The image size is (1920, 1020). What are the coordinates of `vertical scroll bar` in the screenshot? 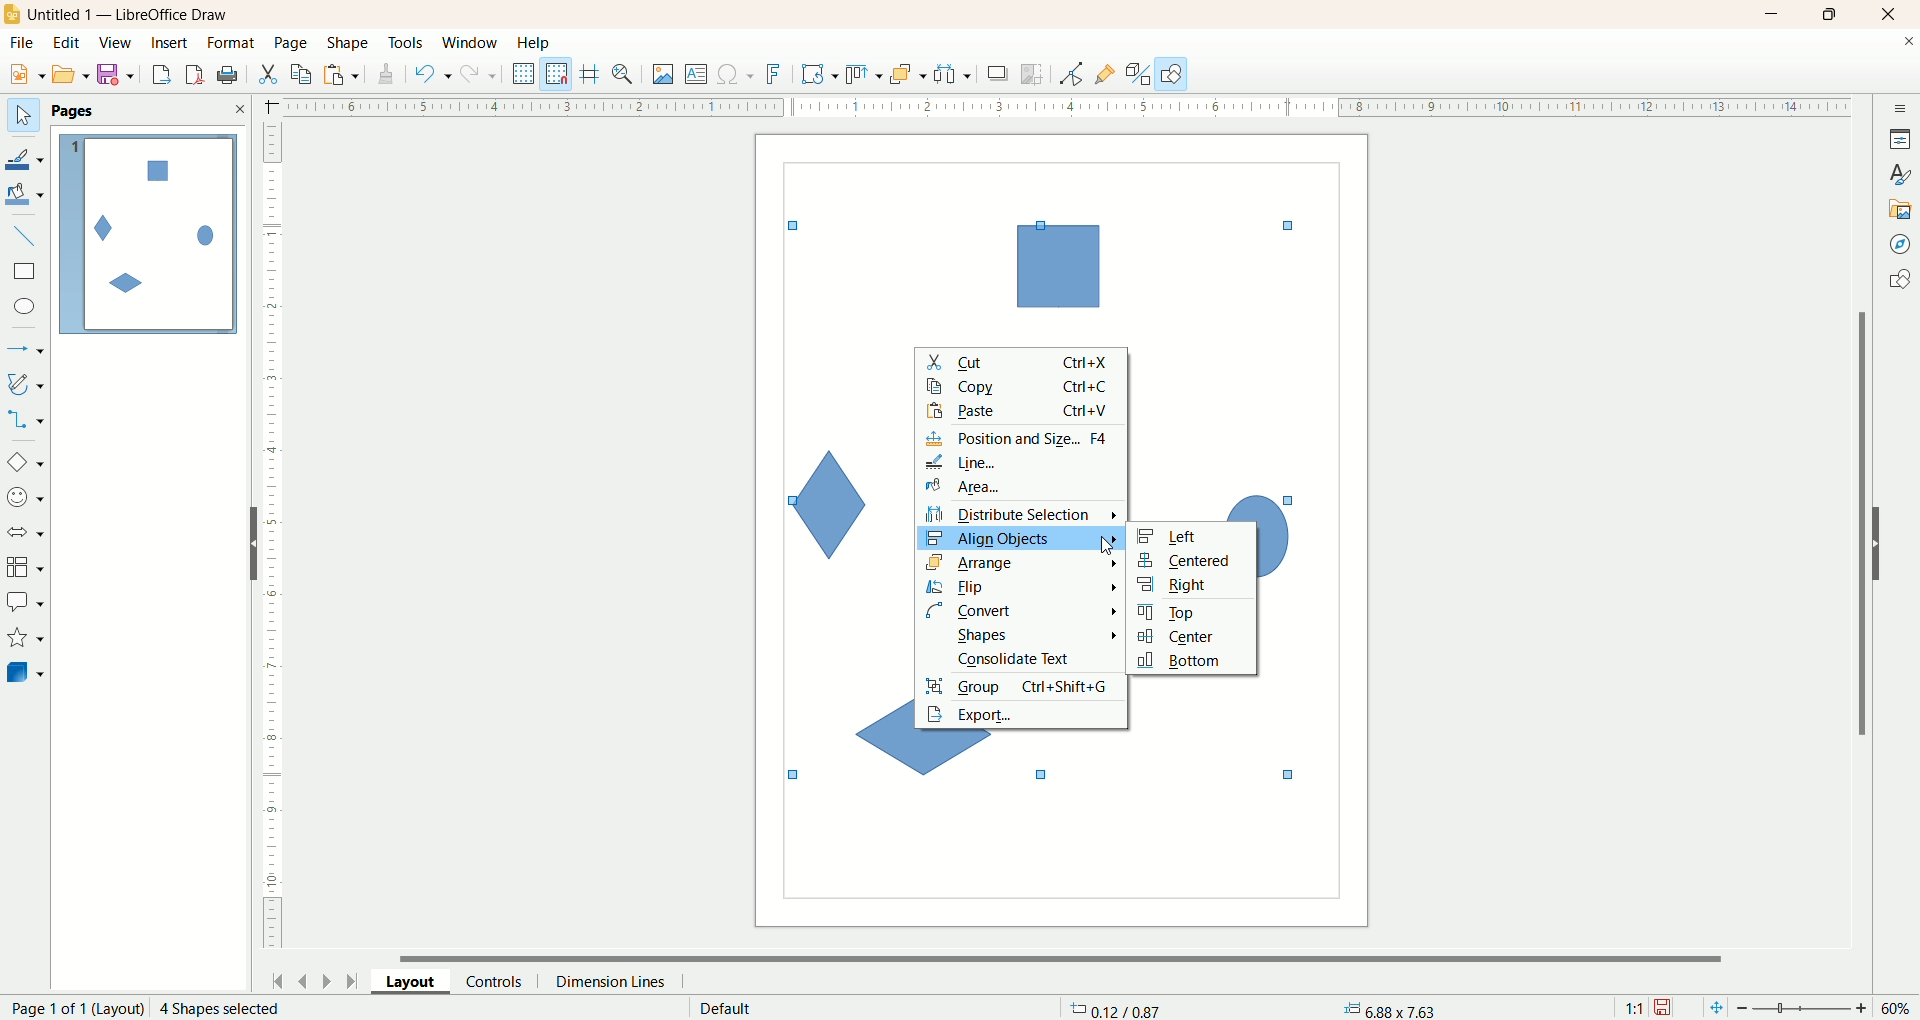 It's located at (1858, 523).